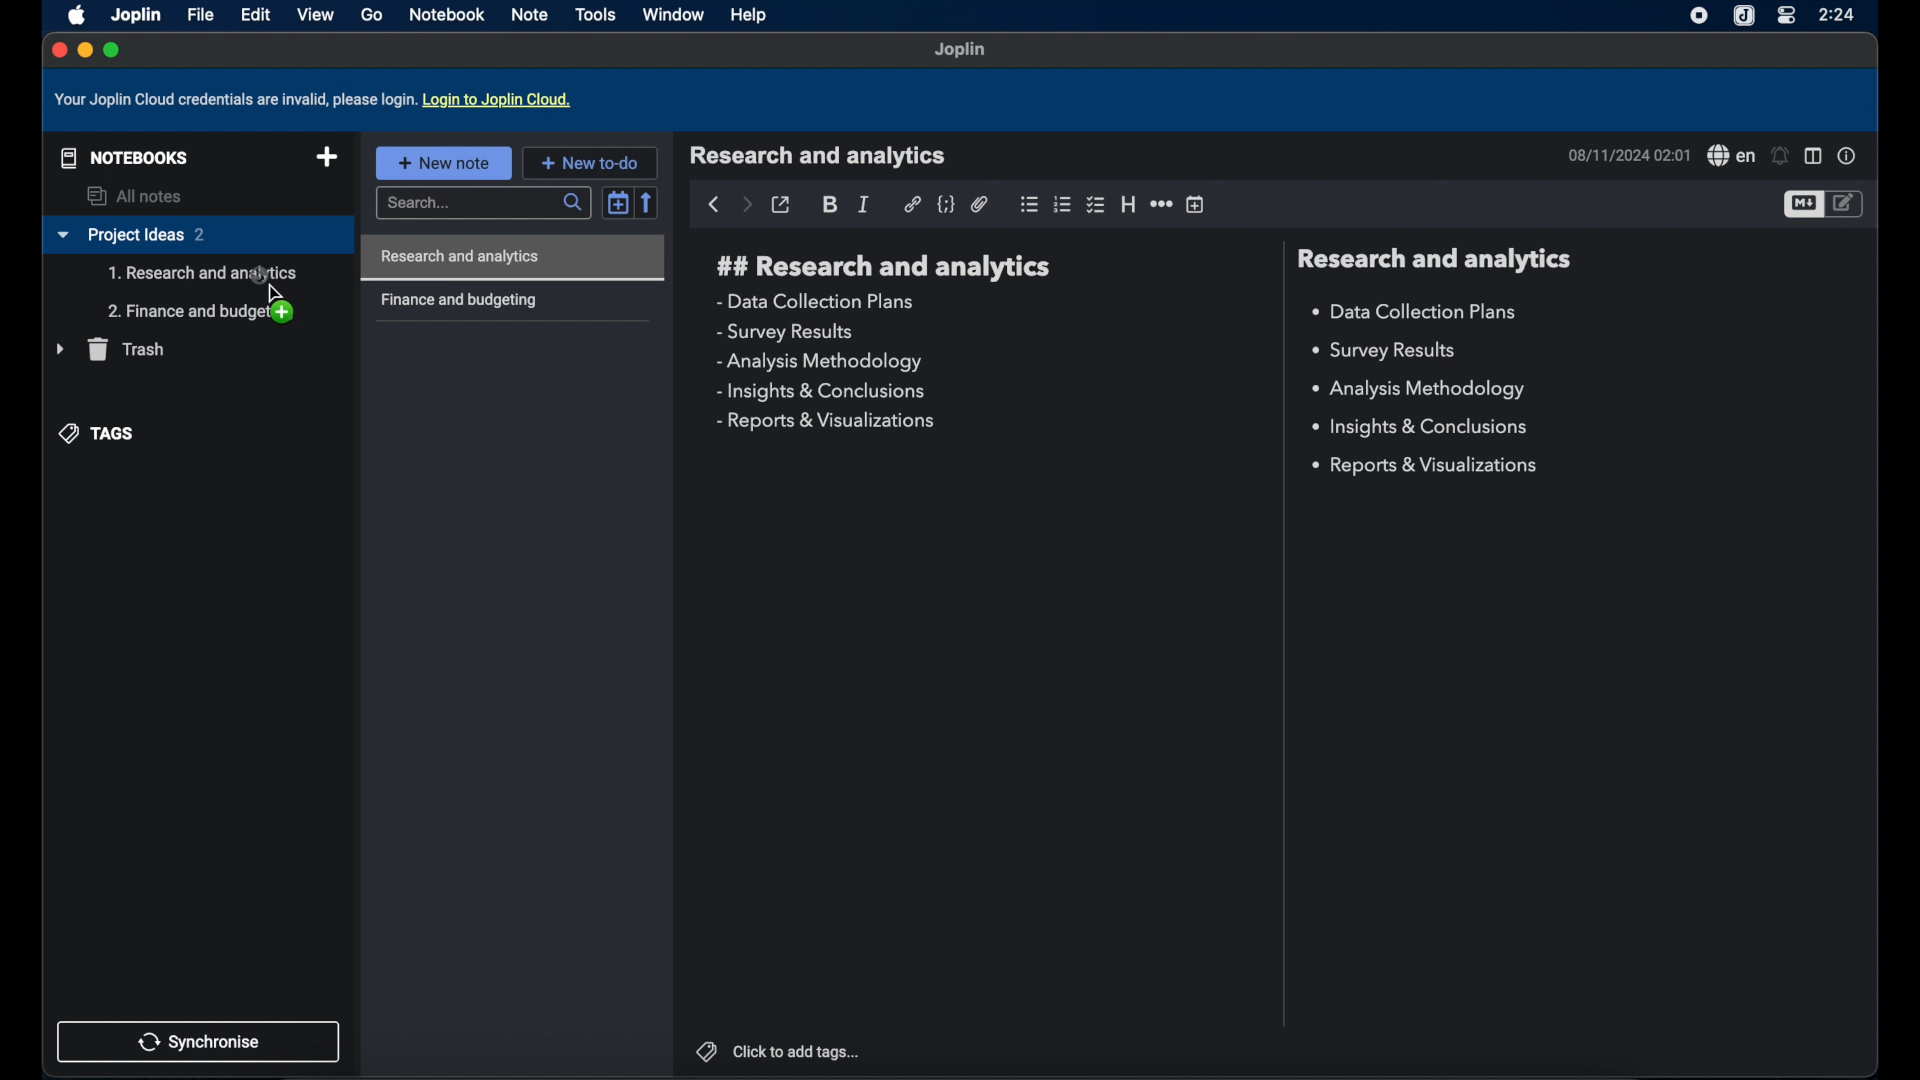 The image size is (1920, 1080). I want to click on back, so click(713, 205).